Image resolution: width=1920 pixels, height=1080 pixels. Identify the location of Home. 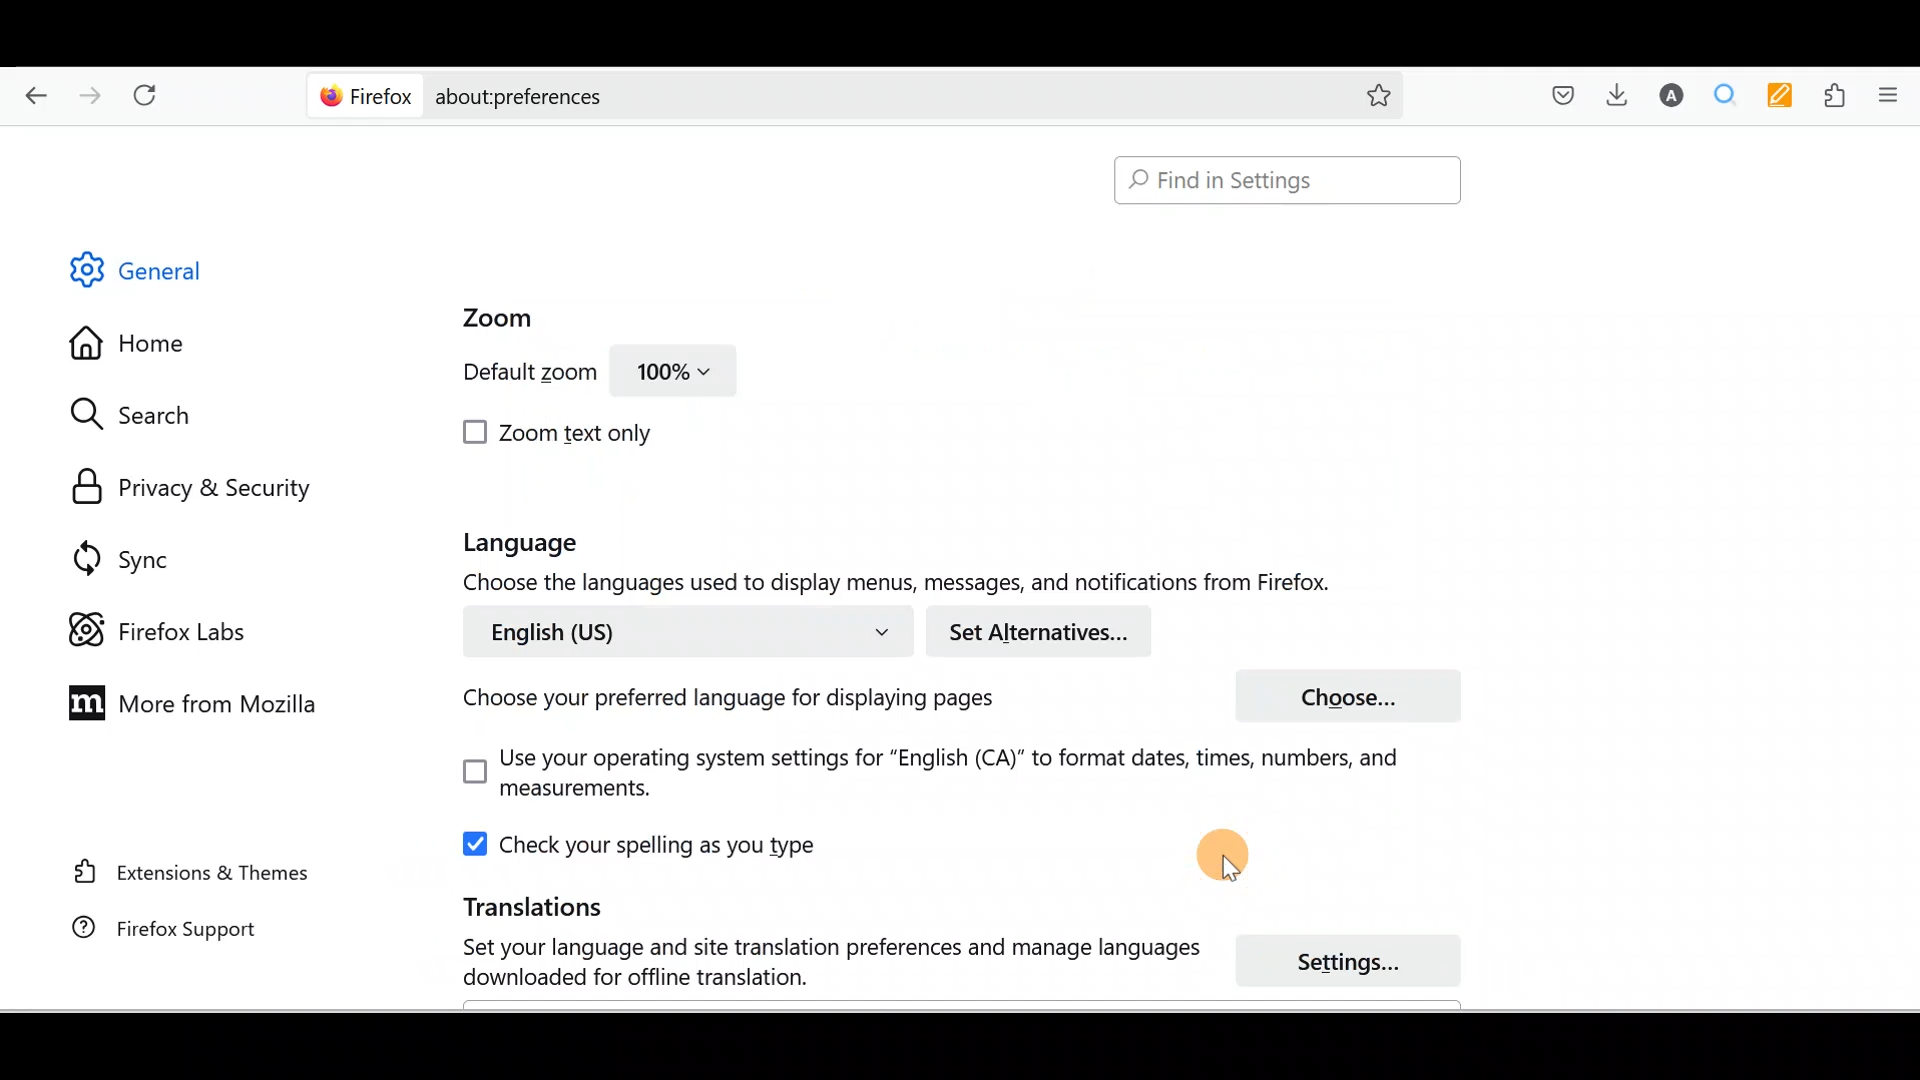
(143, 348).